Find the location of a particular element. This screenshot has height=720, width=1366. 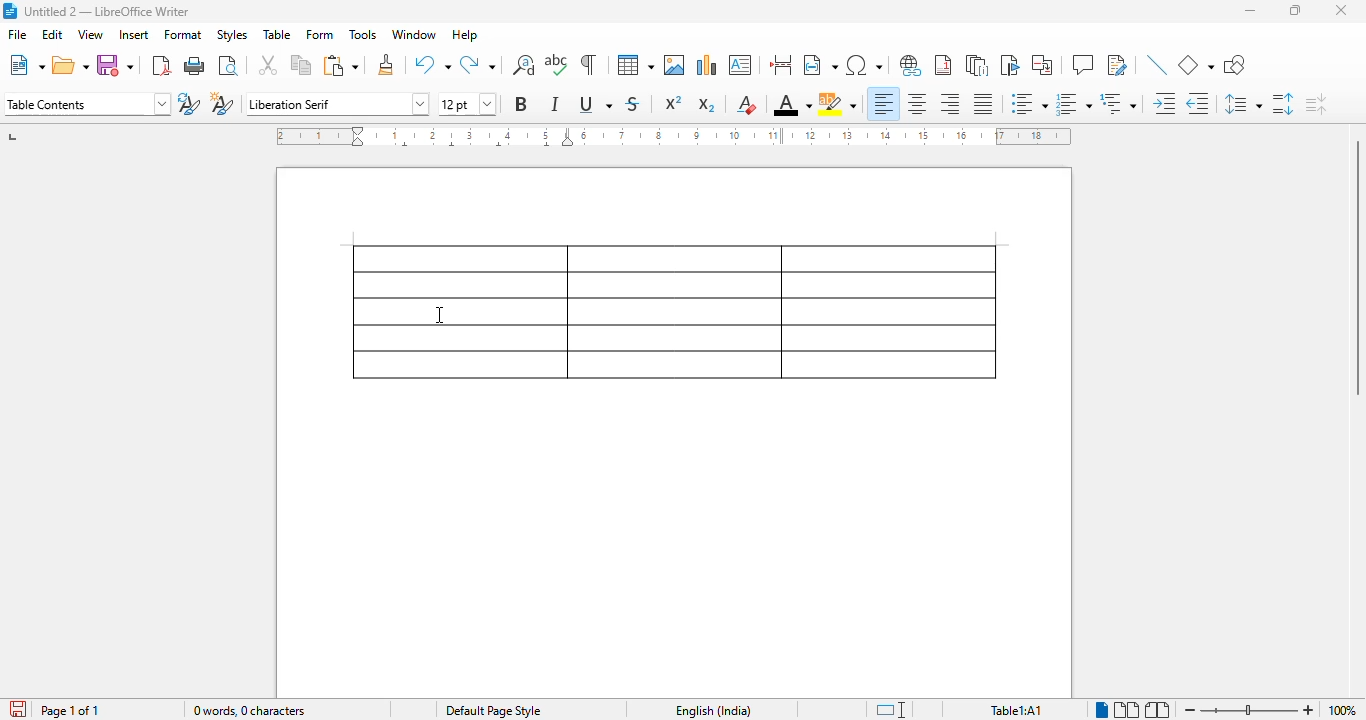

close is located at coordinates (1343, 10).